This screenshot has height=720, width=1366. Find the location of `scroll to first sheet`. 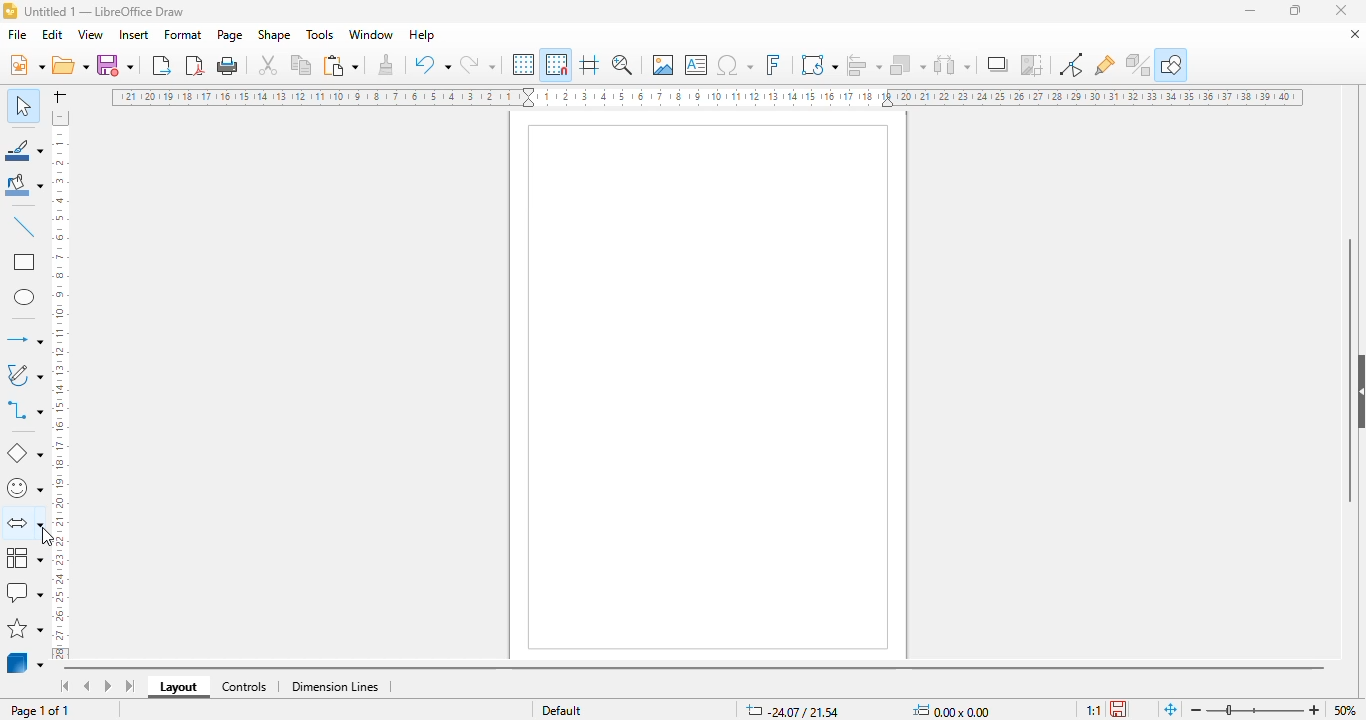

scroll to first sheet is located at coordinates (66, 686).